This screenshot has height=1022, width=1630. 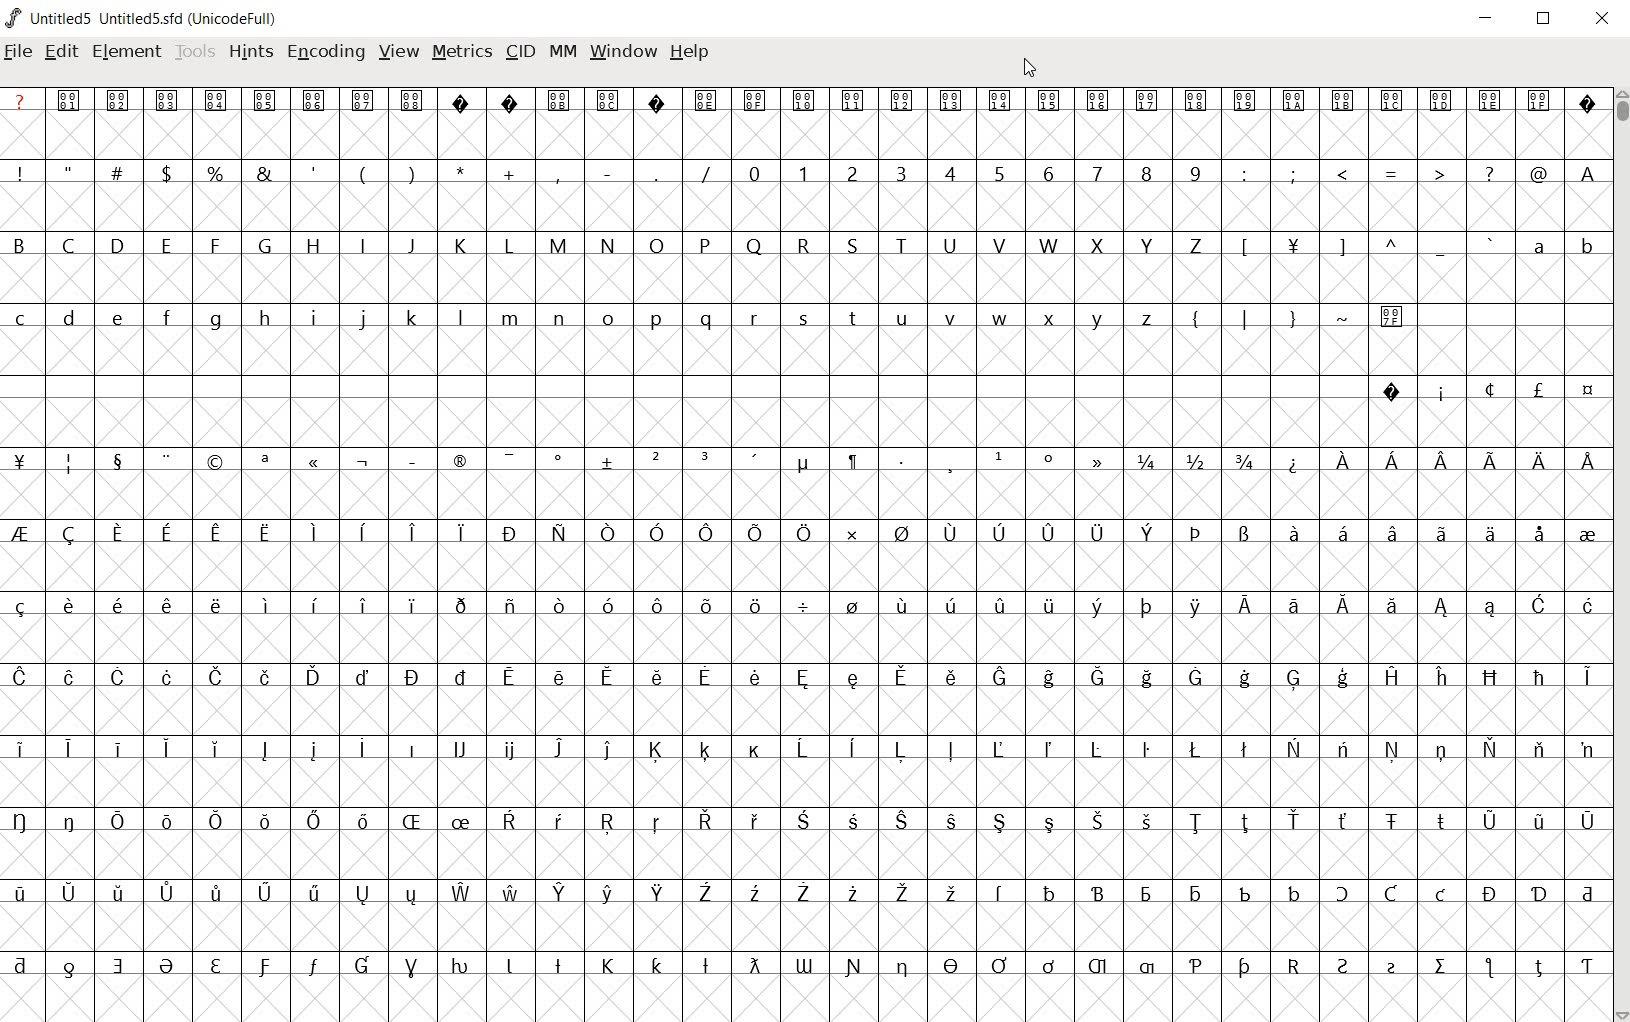 What do you see at coordinates (412, 677) in the screenshot?
I see `Symbol` at bounding box center [412, 677].